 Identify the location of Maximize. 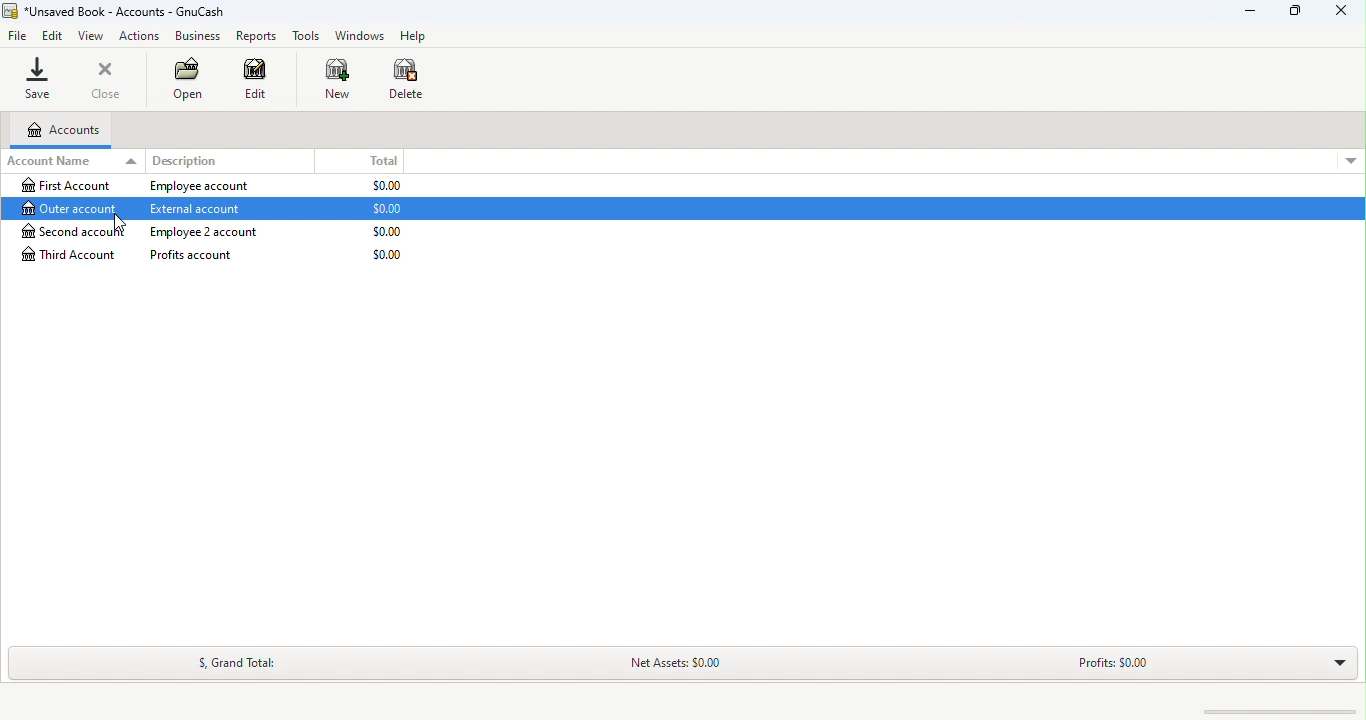
(1292, 13).